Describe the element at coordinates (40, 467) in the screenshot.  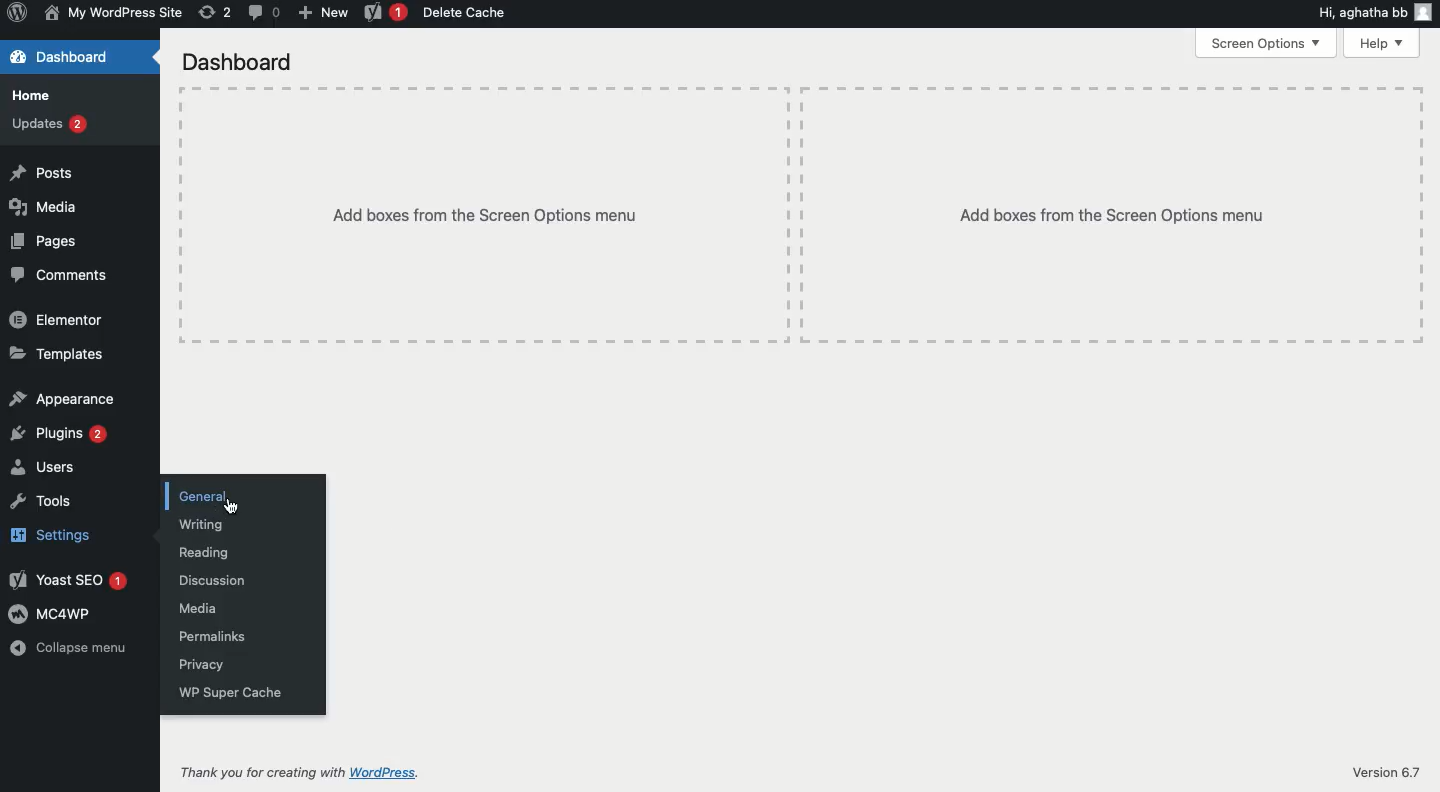
I see `Users` at that location.